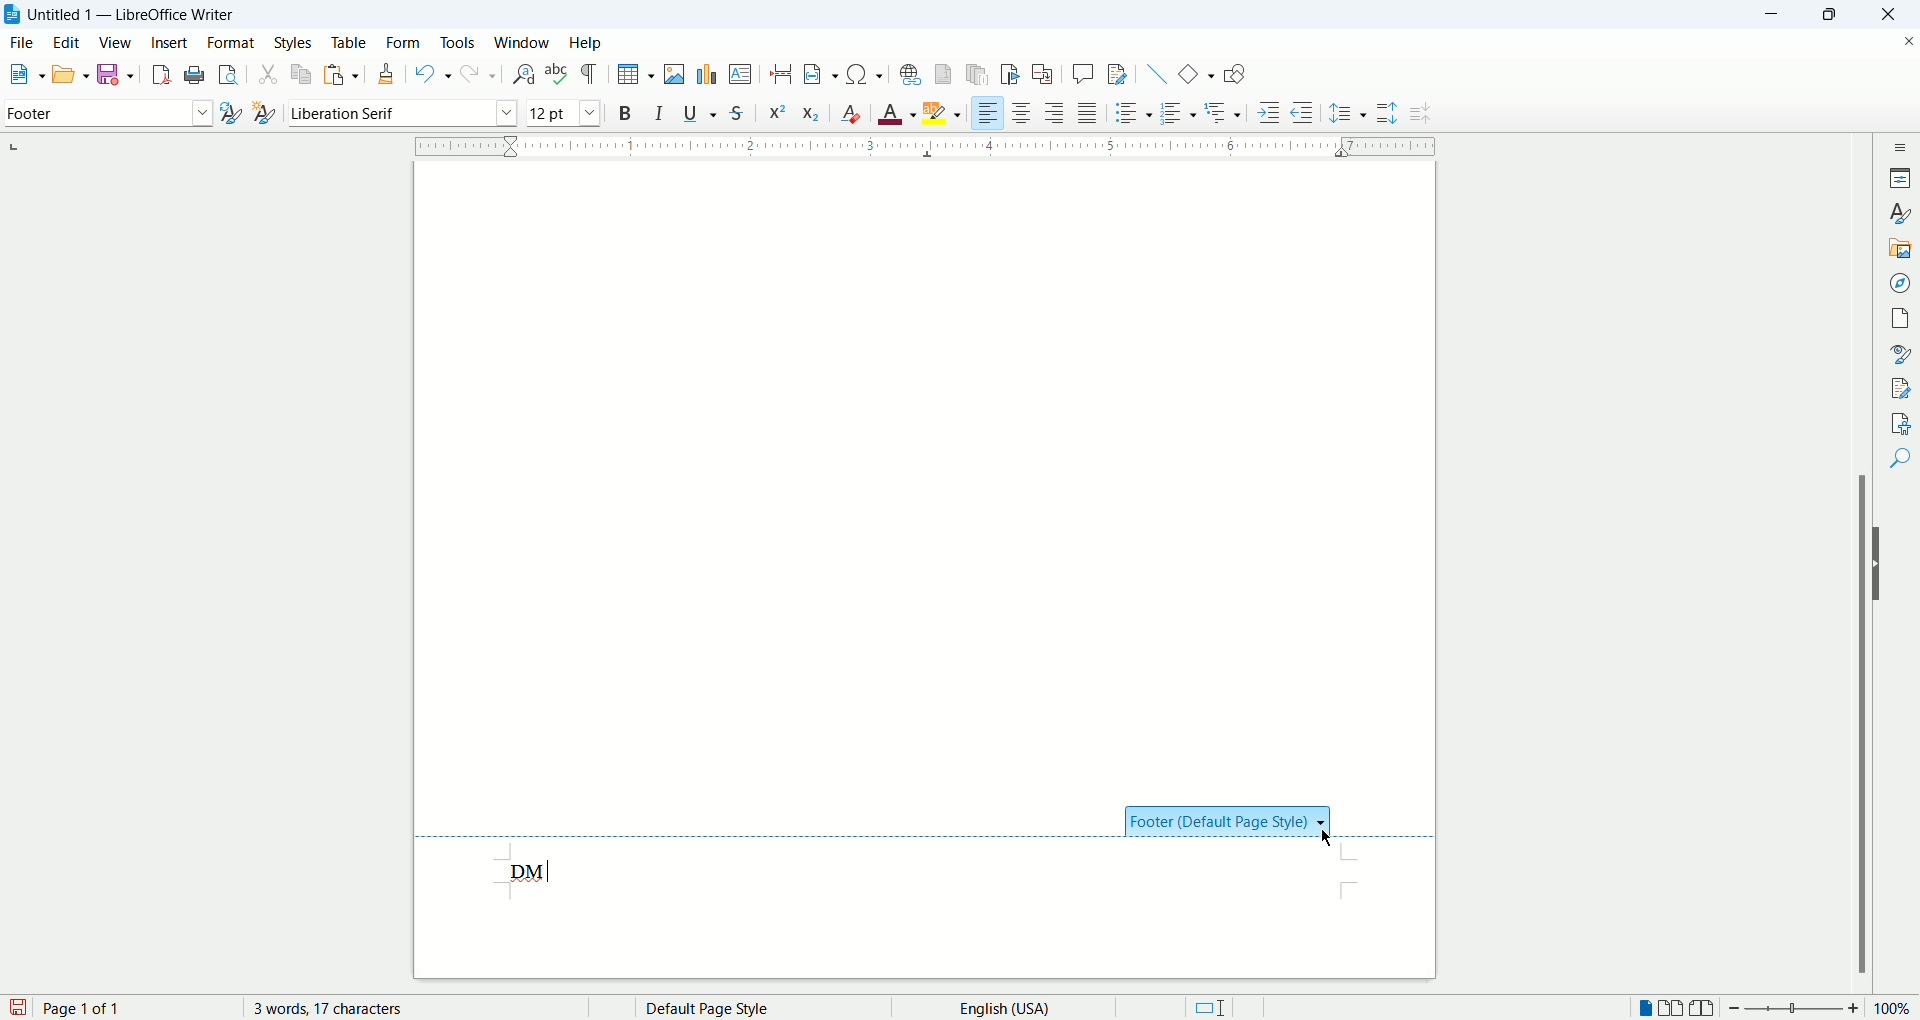 This screenshot has height=1020, width=1920. I want to click on text language, so click(998, 1007).